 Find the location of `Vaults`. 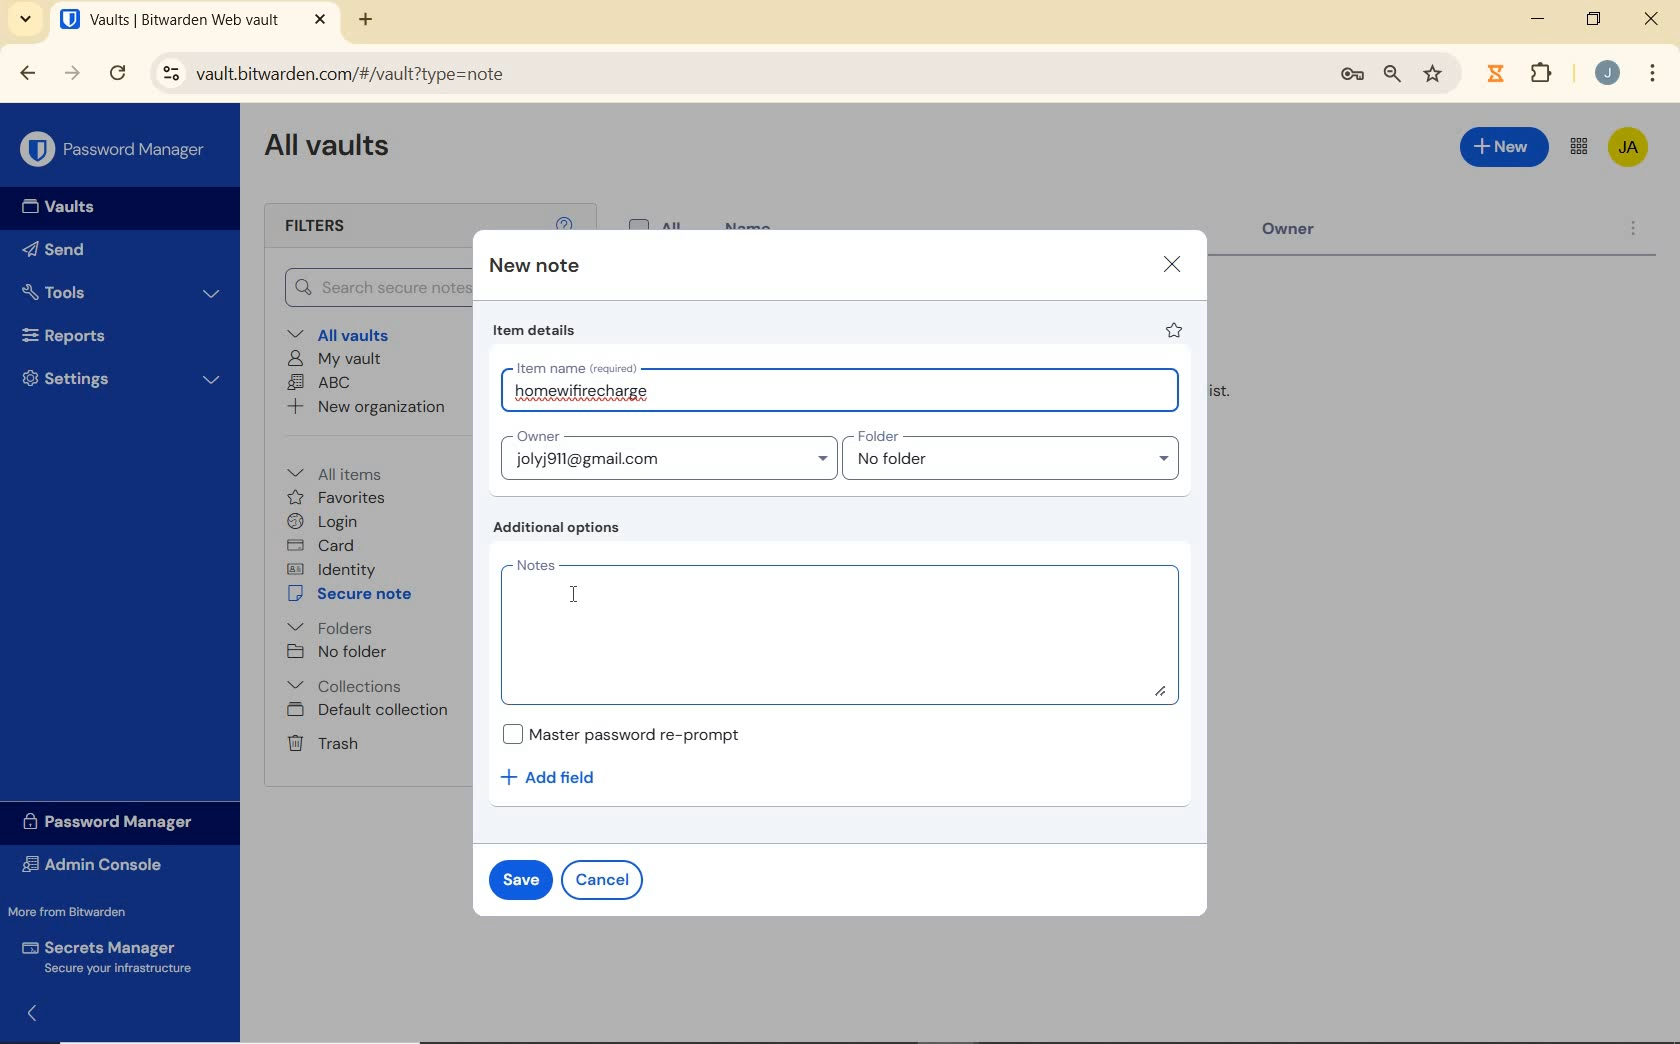

Vaults is located at coordinates (52, 207).